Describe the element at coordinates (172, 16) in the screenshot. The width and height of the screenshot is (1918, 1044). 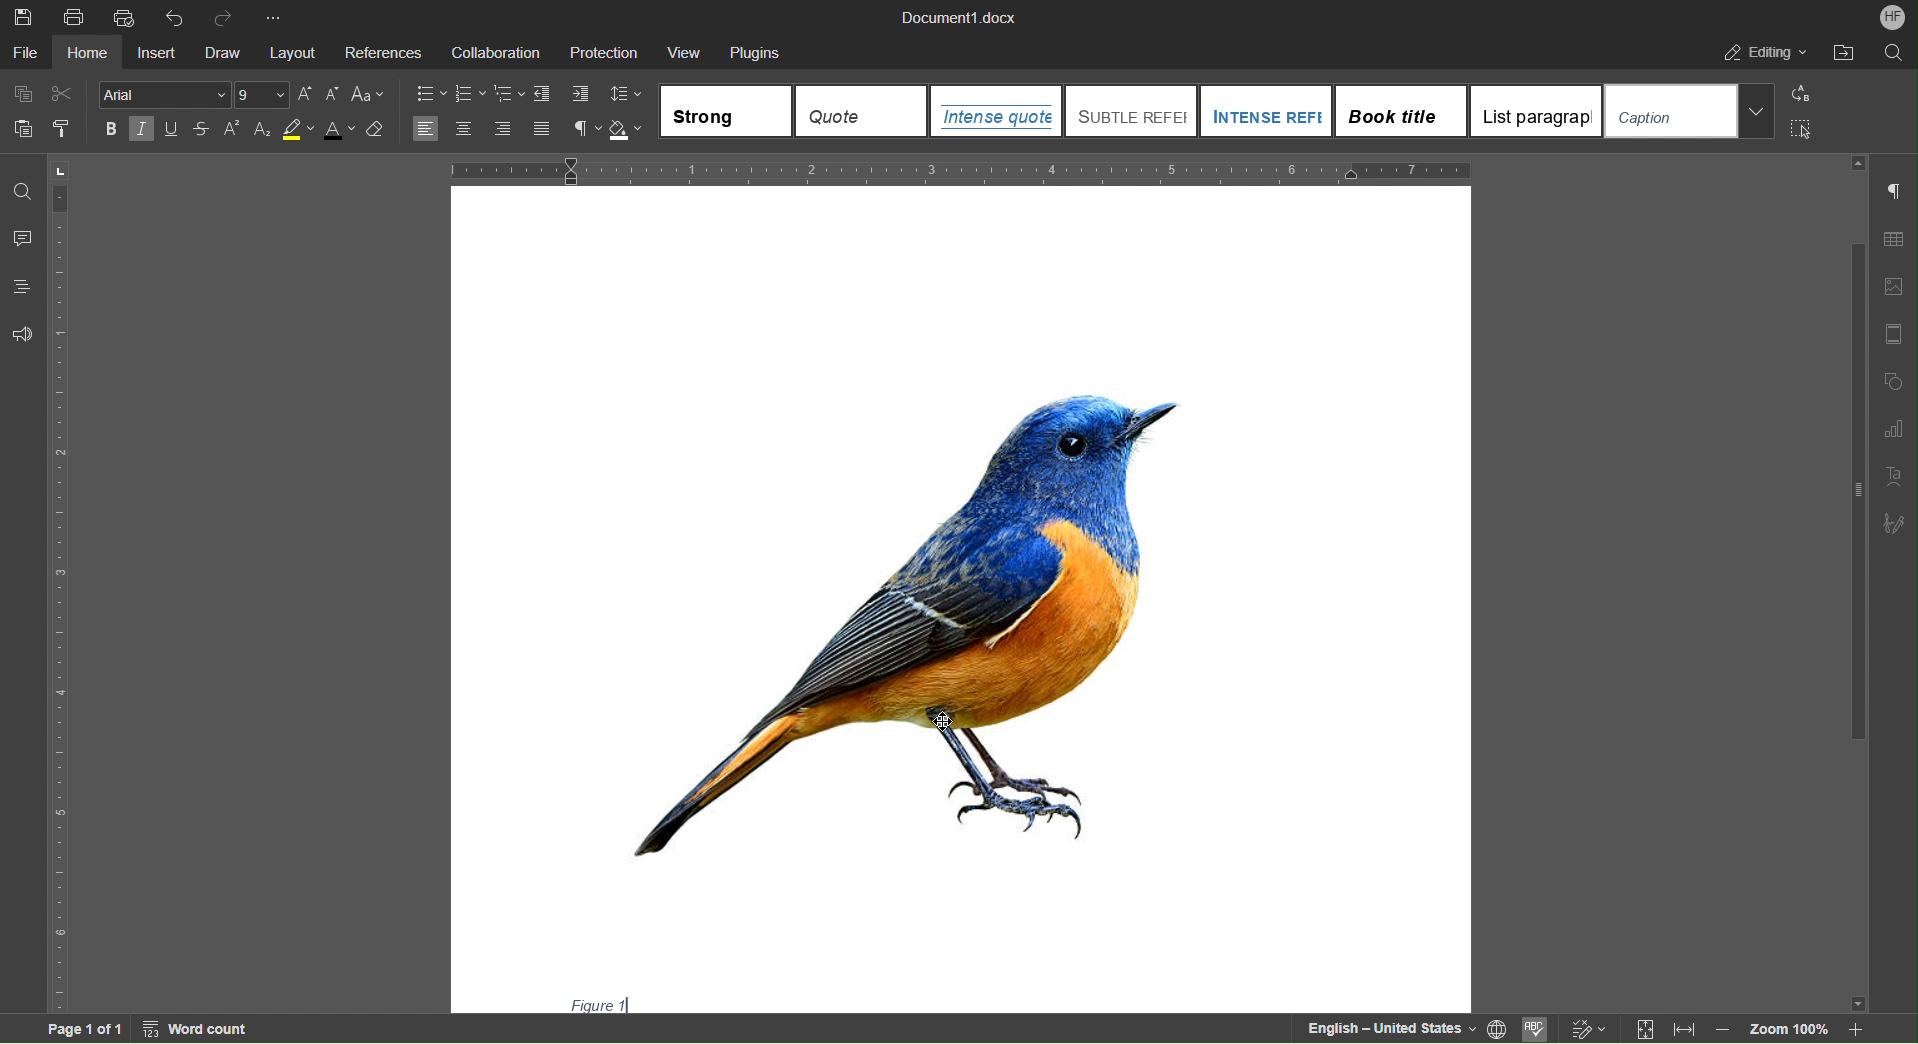
I see `Undo` at that location.